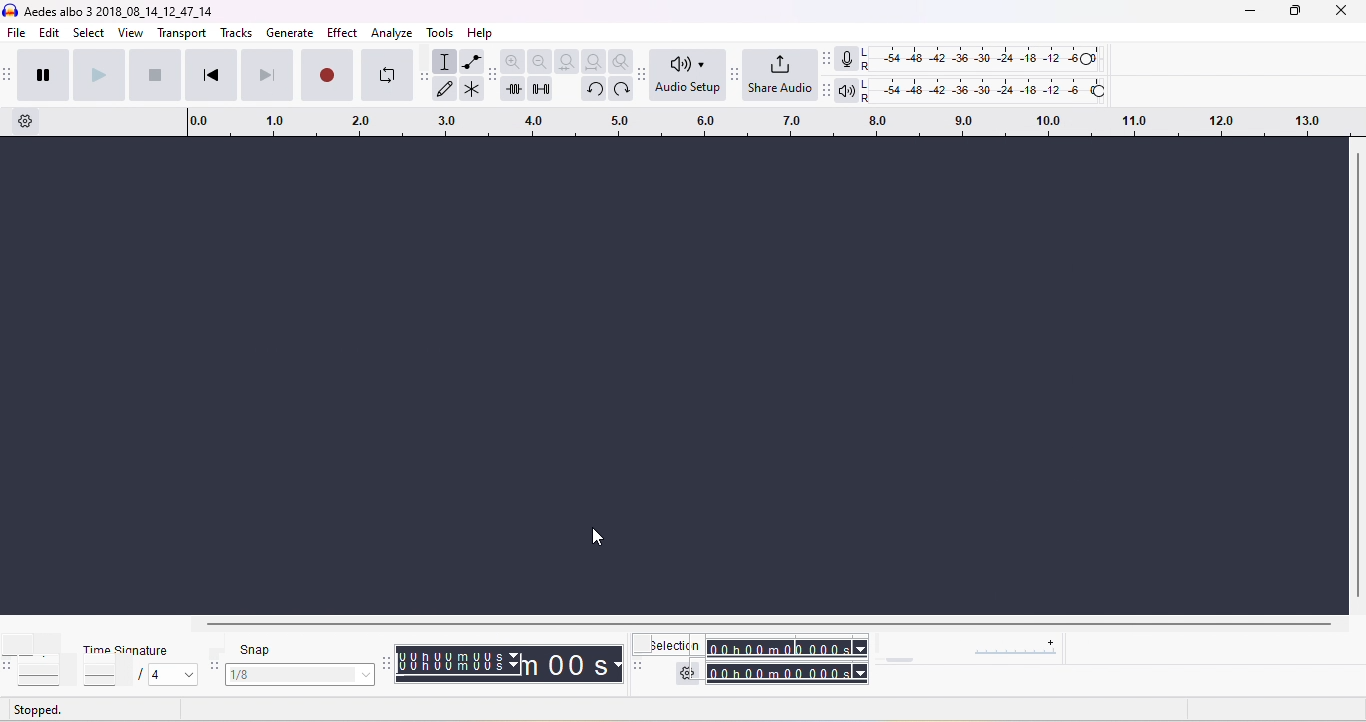 The height and width of the screenshot is (722, 1366). I want to click on R, so click(867, 68).